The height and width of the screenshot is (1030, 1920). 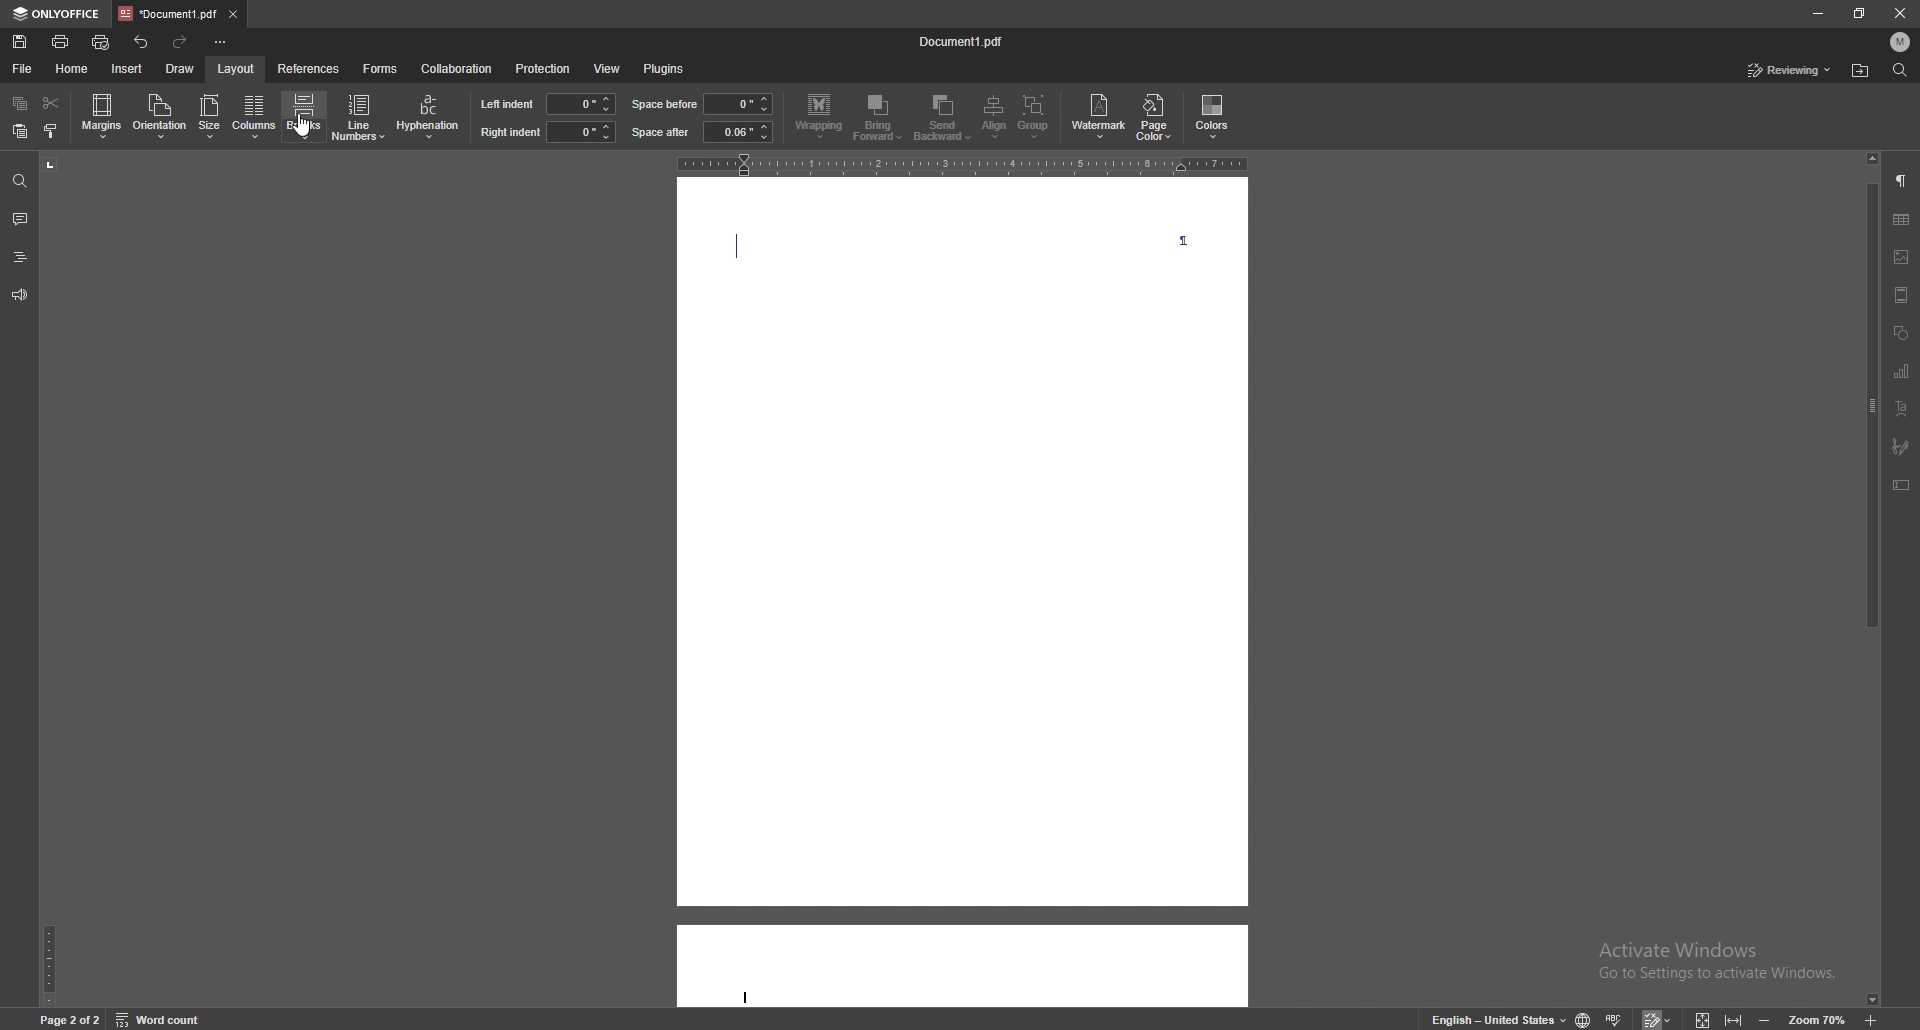 What do you see at coordinates (141, 42) in the screenshot?
I see `undo` at bounding box center [141, 42].